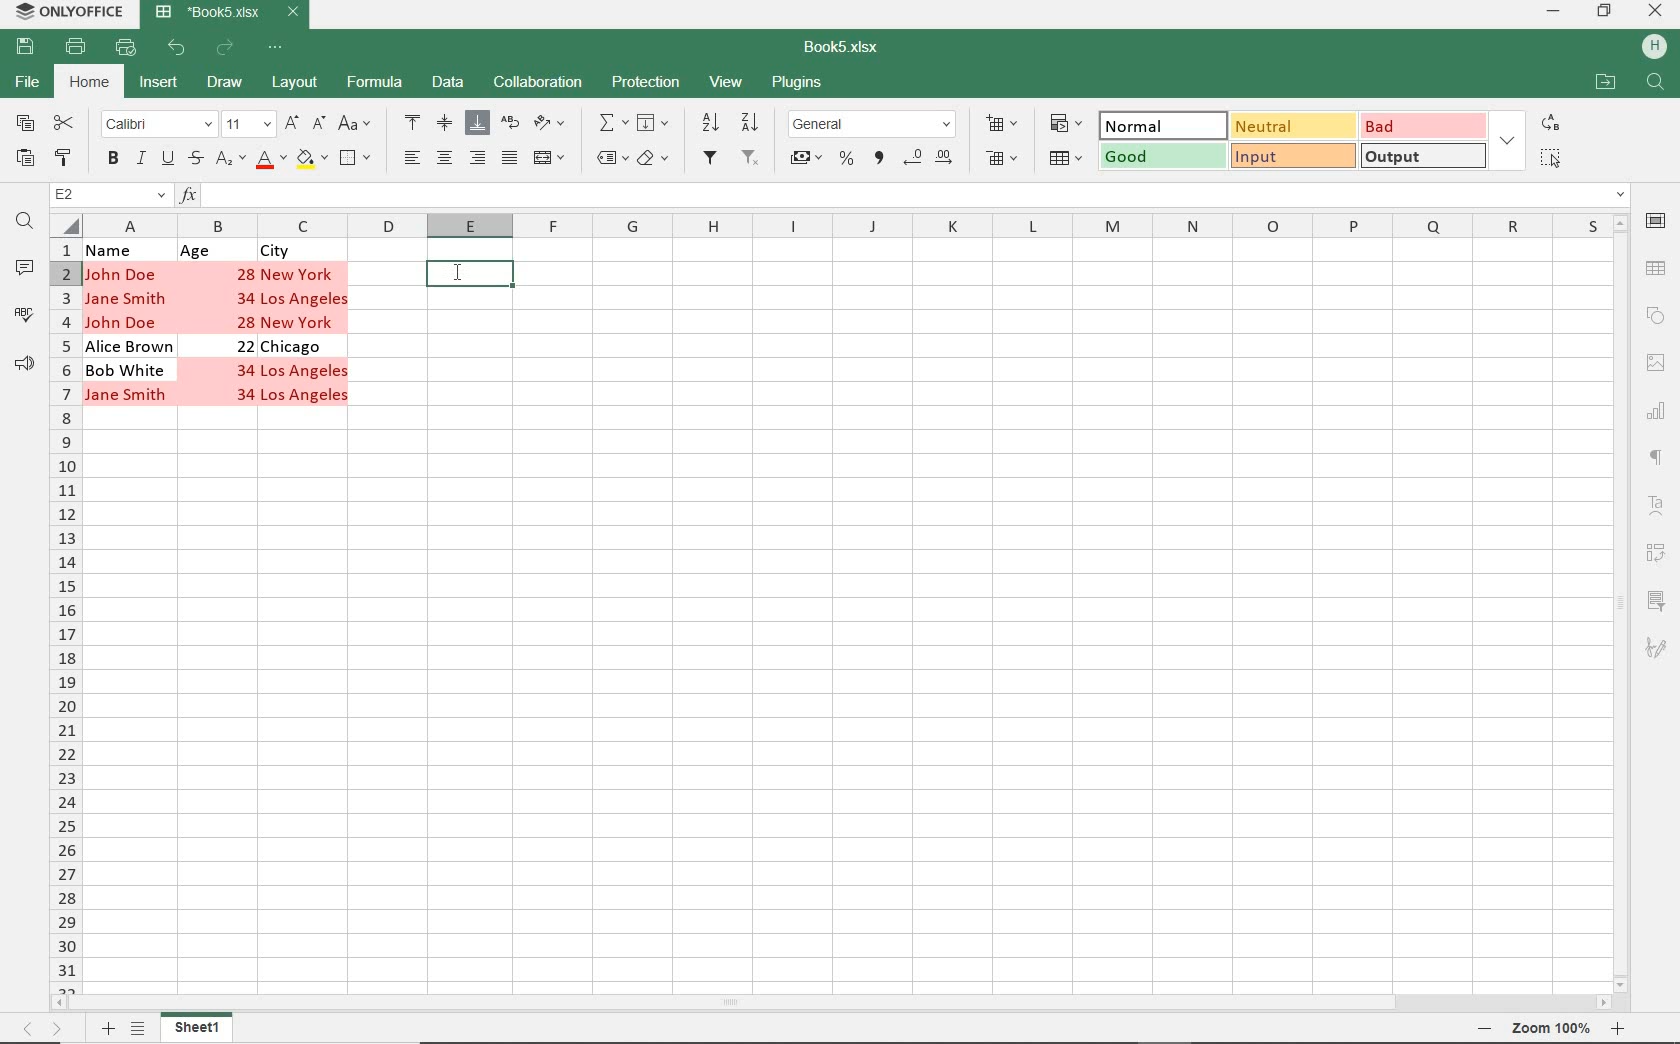 This screenshot has height=1044, width=1680. Describe the element at coordinates (806, 159) in the screenshot. I see `ACCOUNT STYLE` at that location.